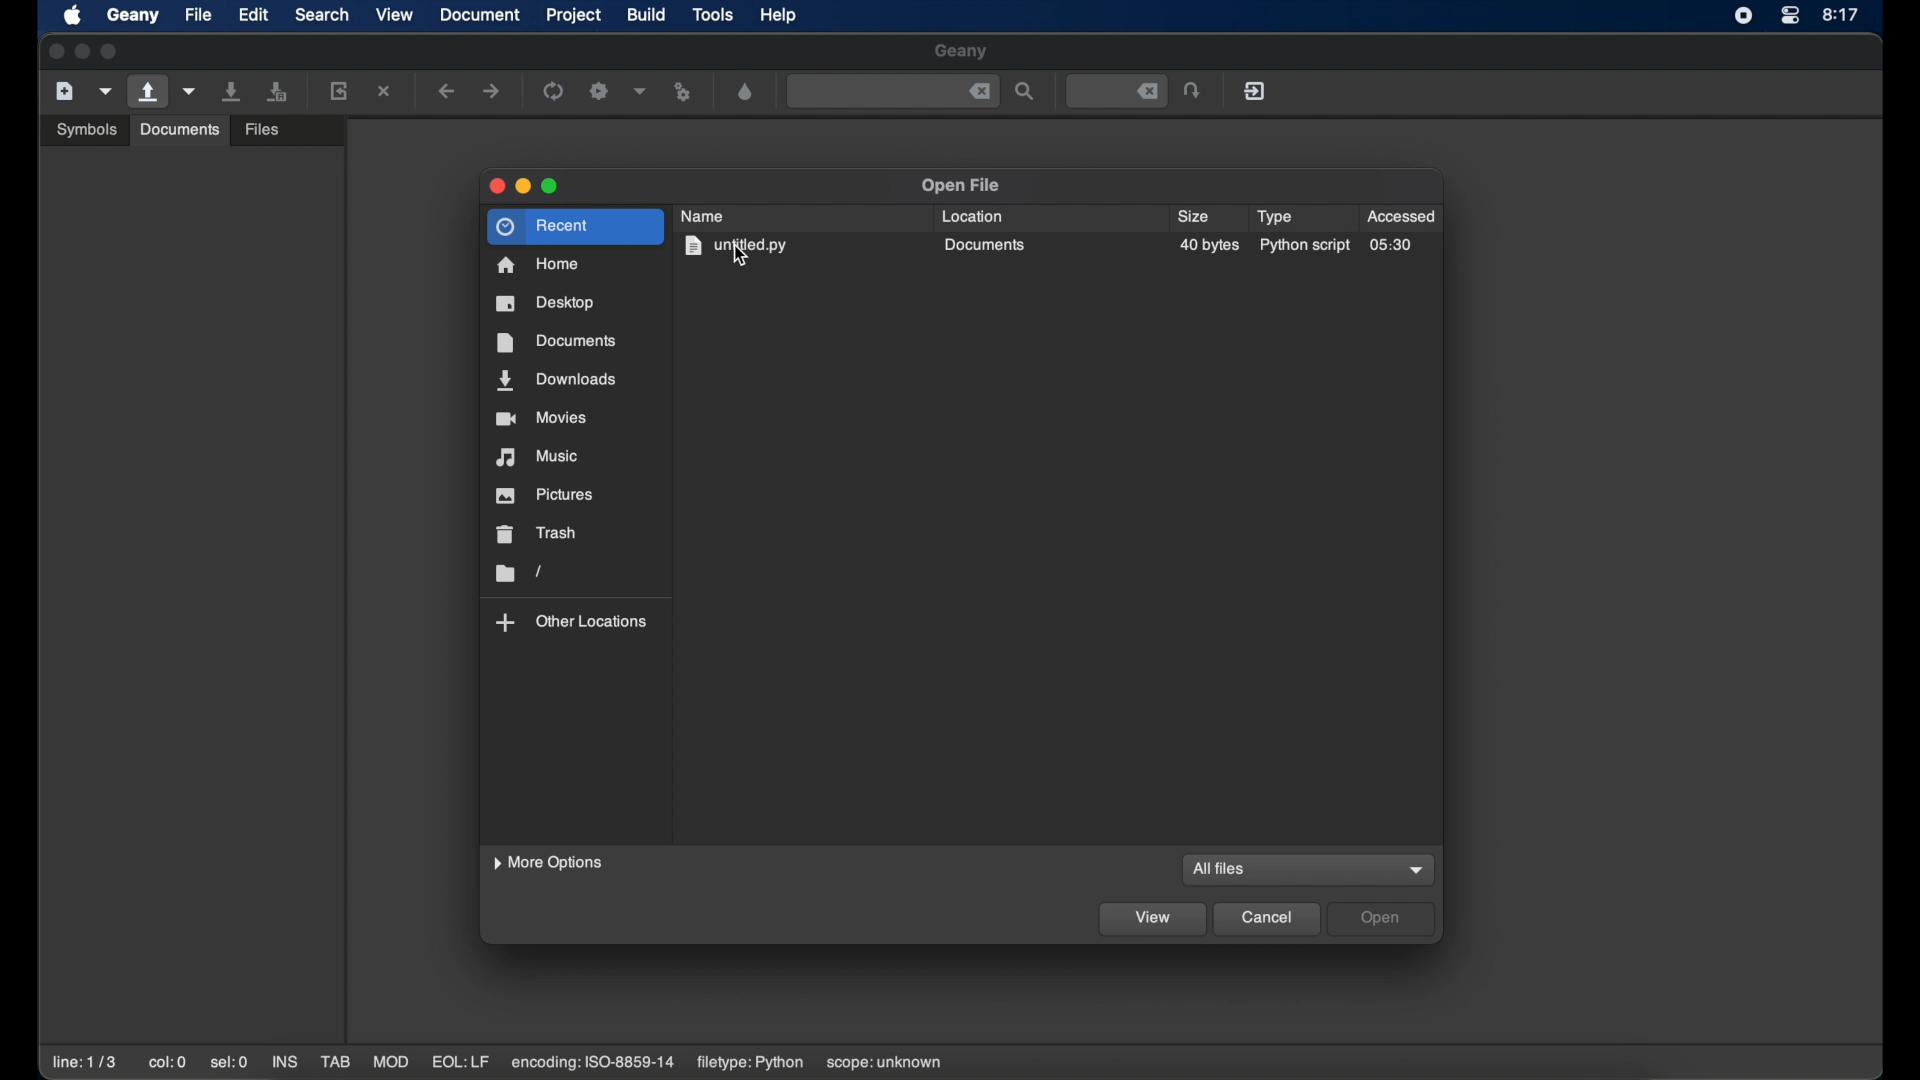  What do you see at coordinates (1222, 868) in the screenshot?
I see `all files` at bounding box center [1222, 868].